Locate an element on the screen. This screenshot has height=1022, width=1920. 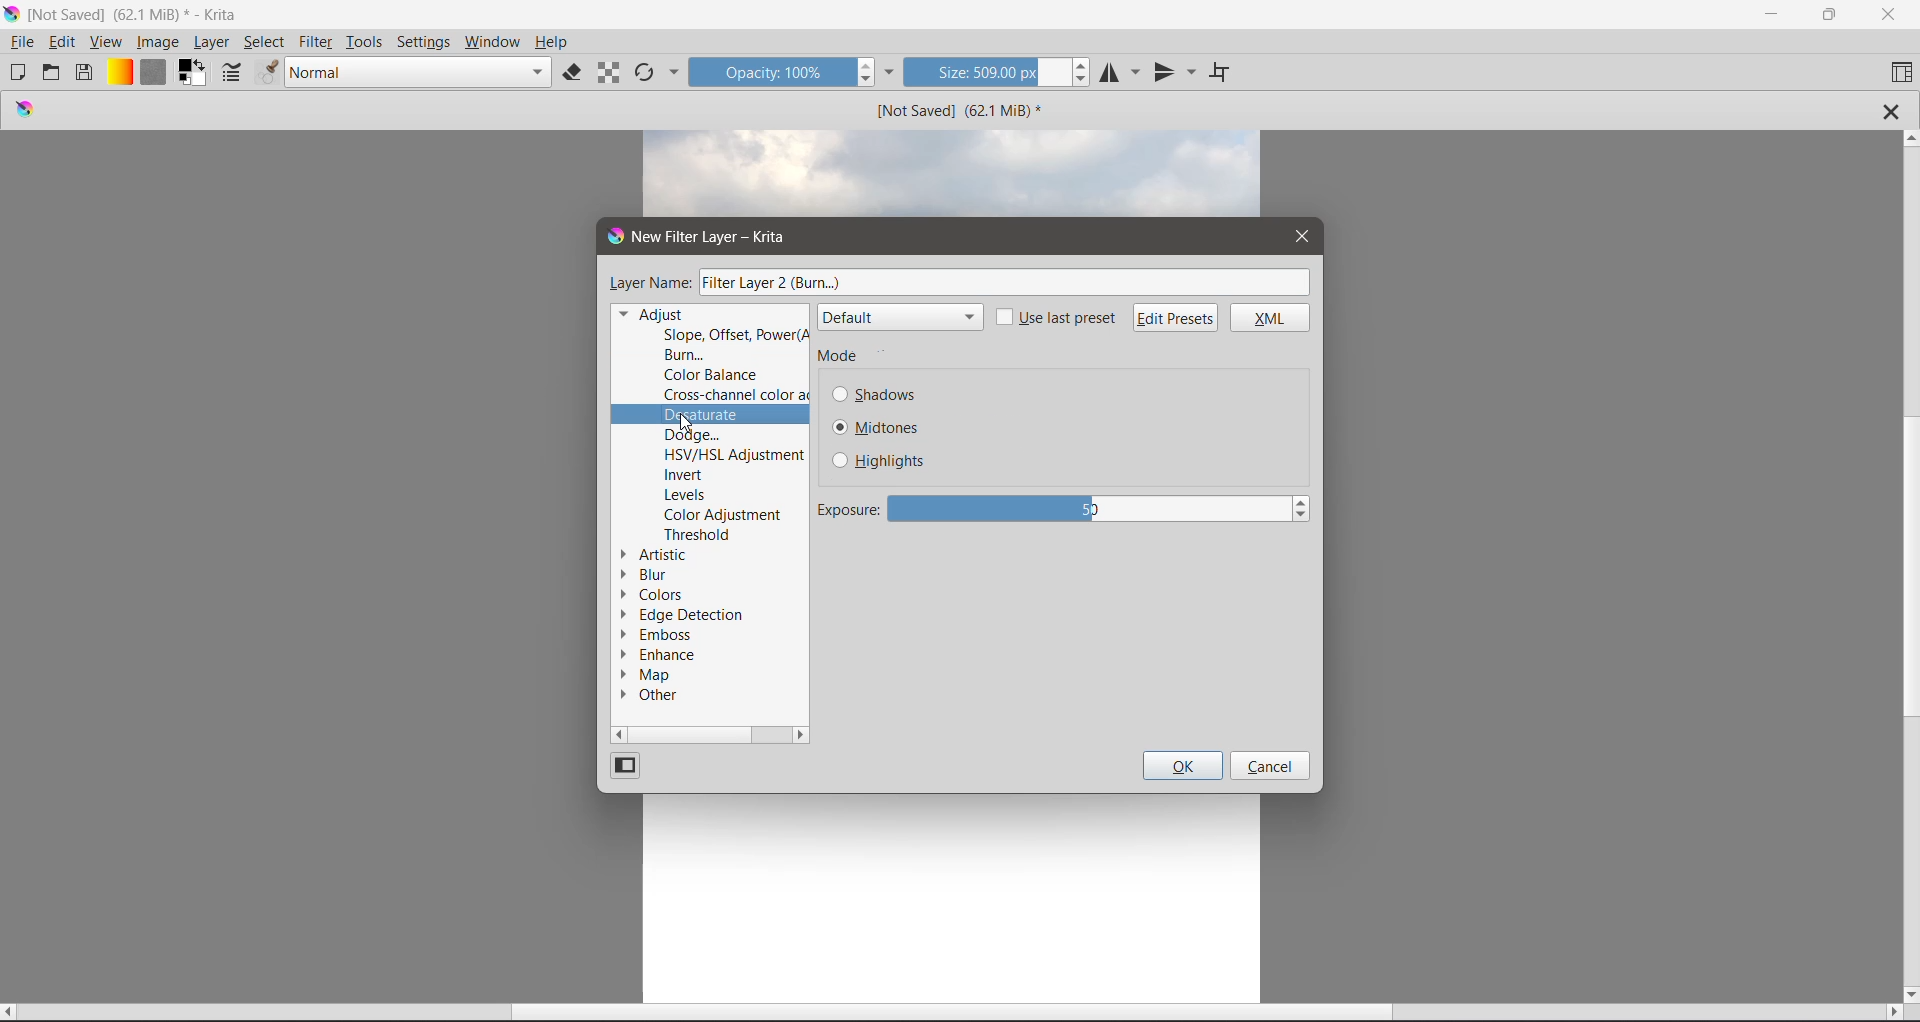
 is located at coordinates (1305, 237).